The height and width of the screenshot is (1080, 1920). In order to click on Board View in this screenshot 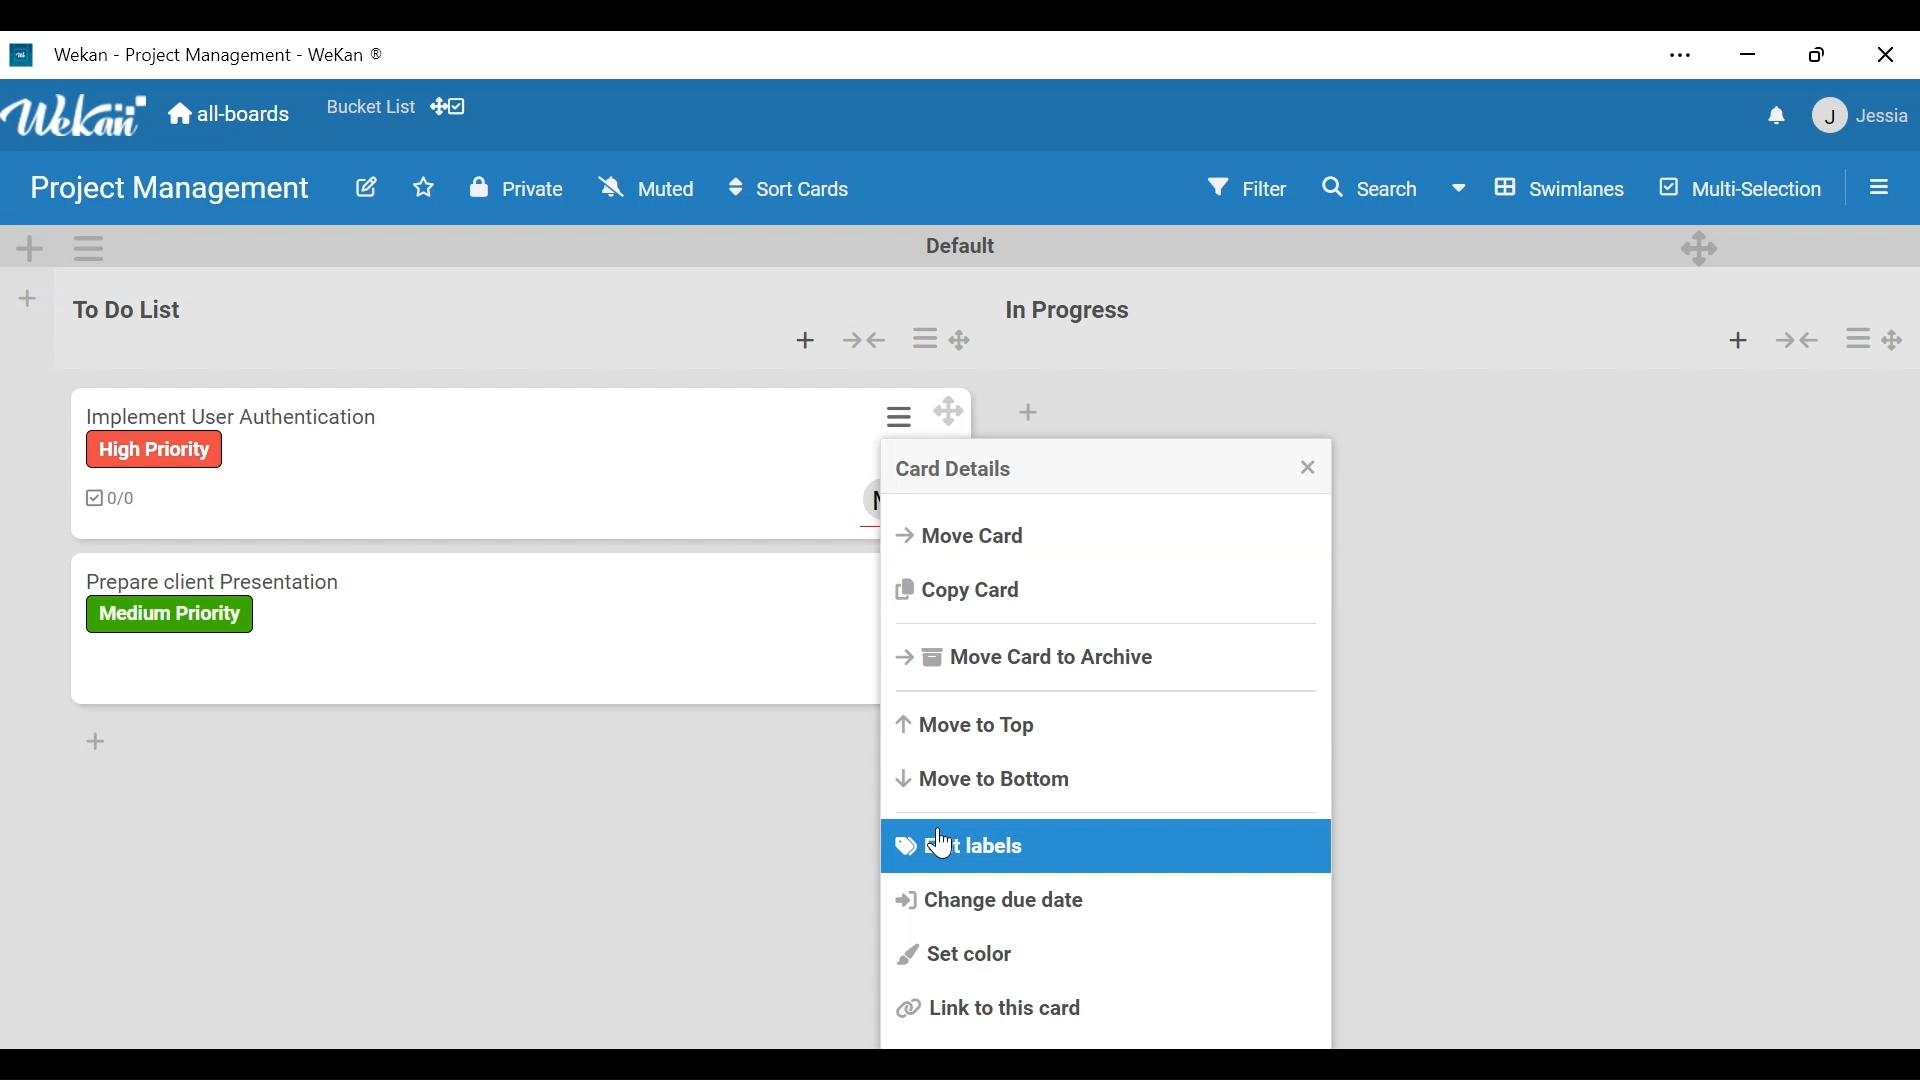, I will do `click(1539, 188)`.